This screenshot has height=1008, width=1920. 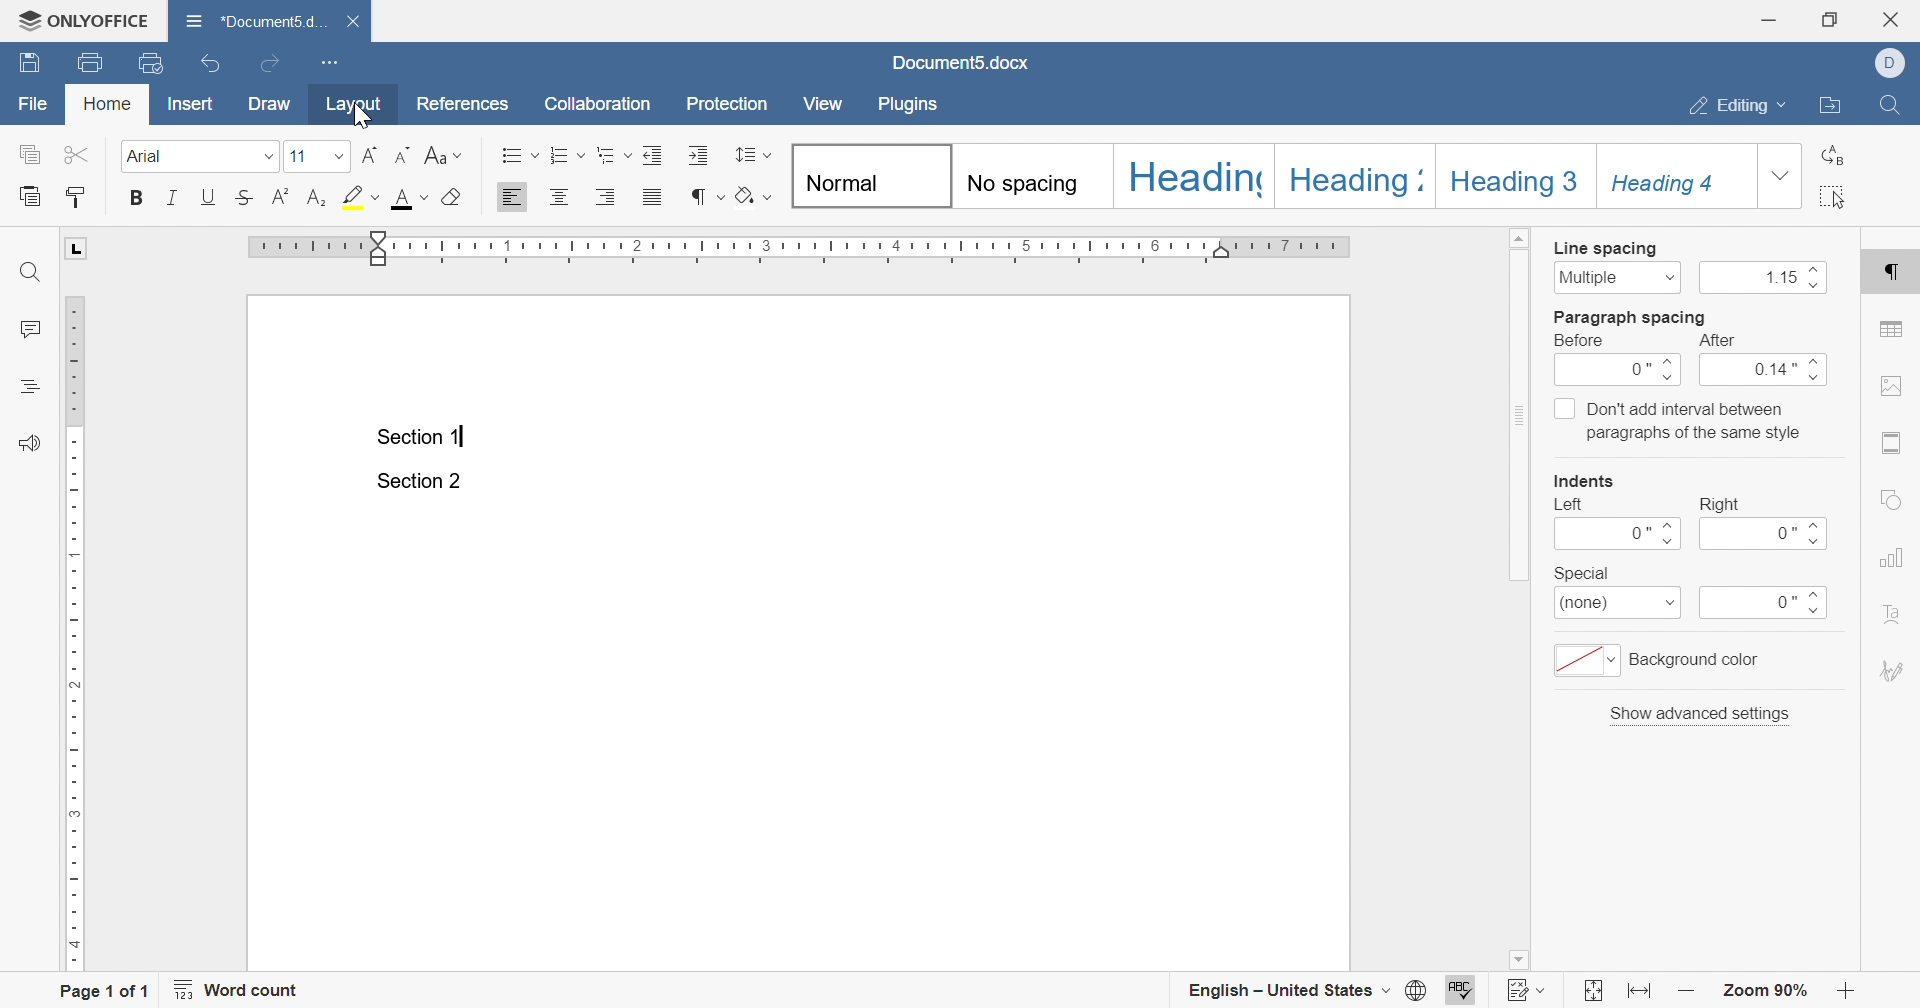 What do you see at coordinates (1834, 156) in the screenshot?
I see `replace` at bounding box center [1834, 156].